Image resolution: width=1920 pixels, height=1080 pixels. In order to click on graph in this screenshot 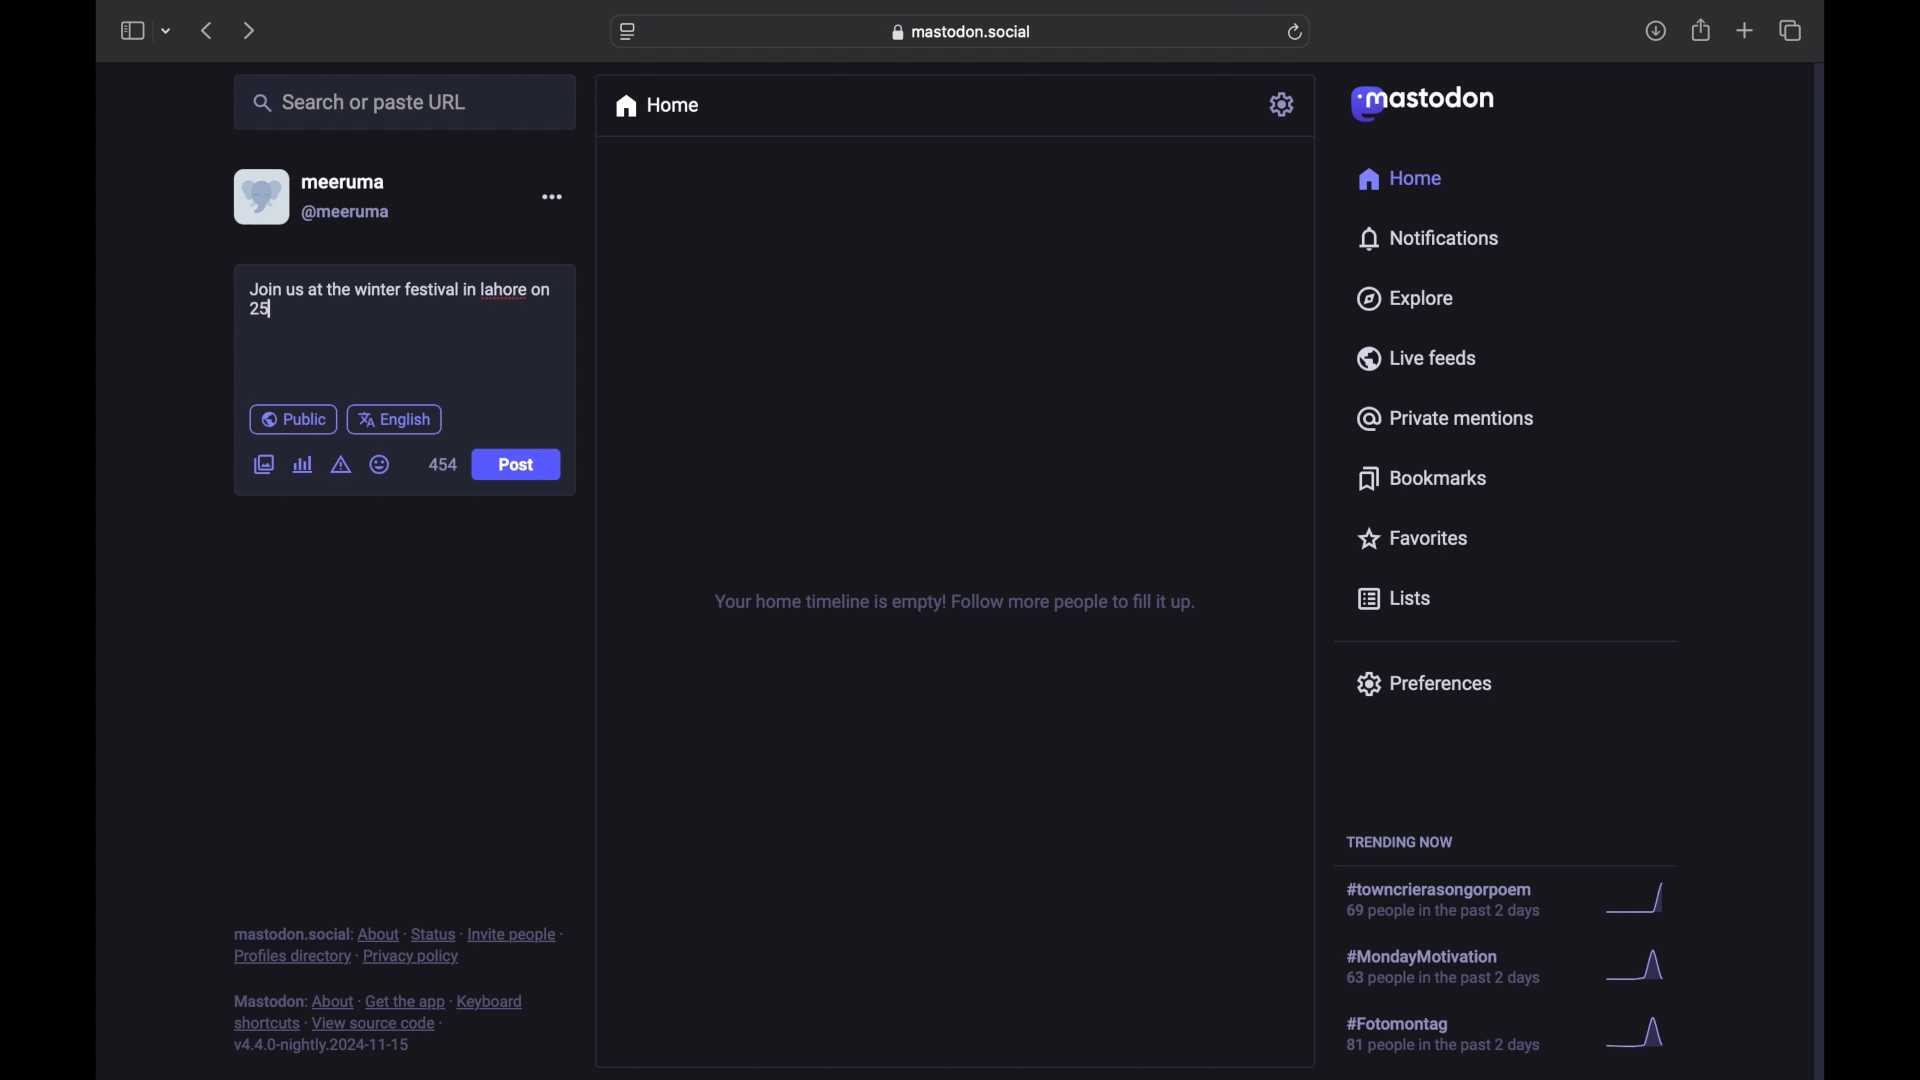, I will do `click(1641, 970)`.